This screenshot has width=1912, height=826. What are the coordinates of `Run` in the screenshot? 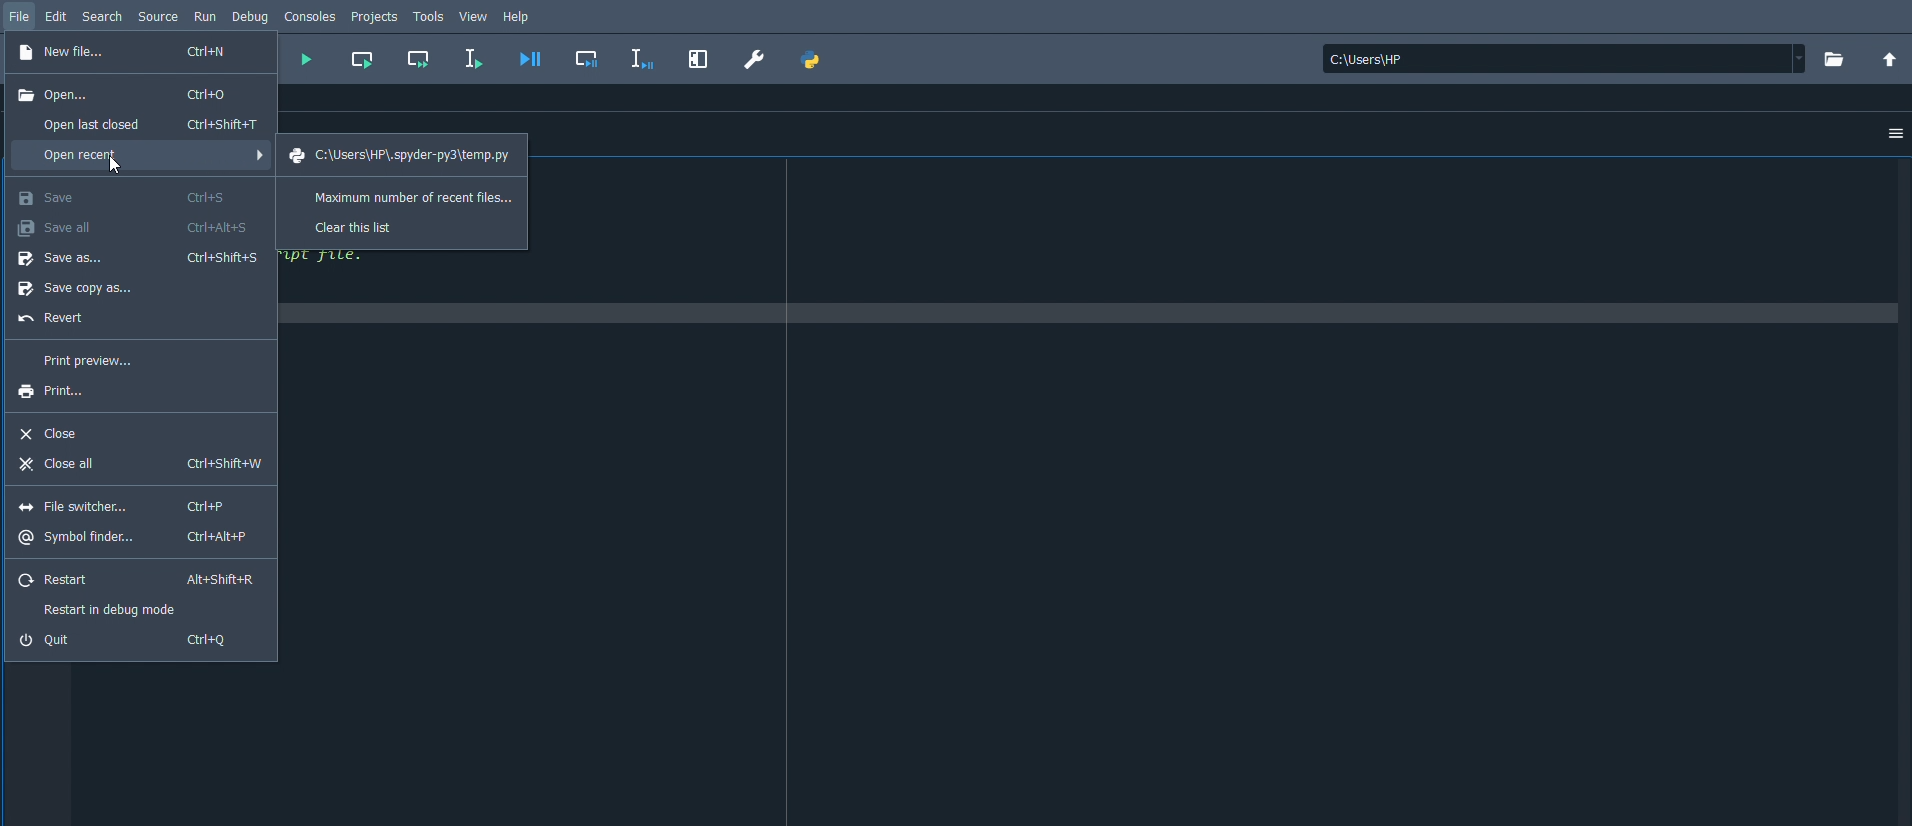 It's located at (207, 15).